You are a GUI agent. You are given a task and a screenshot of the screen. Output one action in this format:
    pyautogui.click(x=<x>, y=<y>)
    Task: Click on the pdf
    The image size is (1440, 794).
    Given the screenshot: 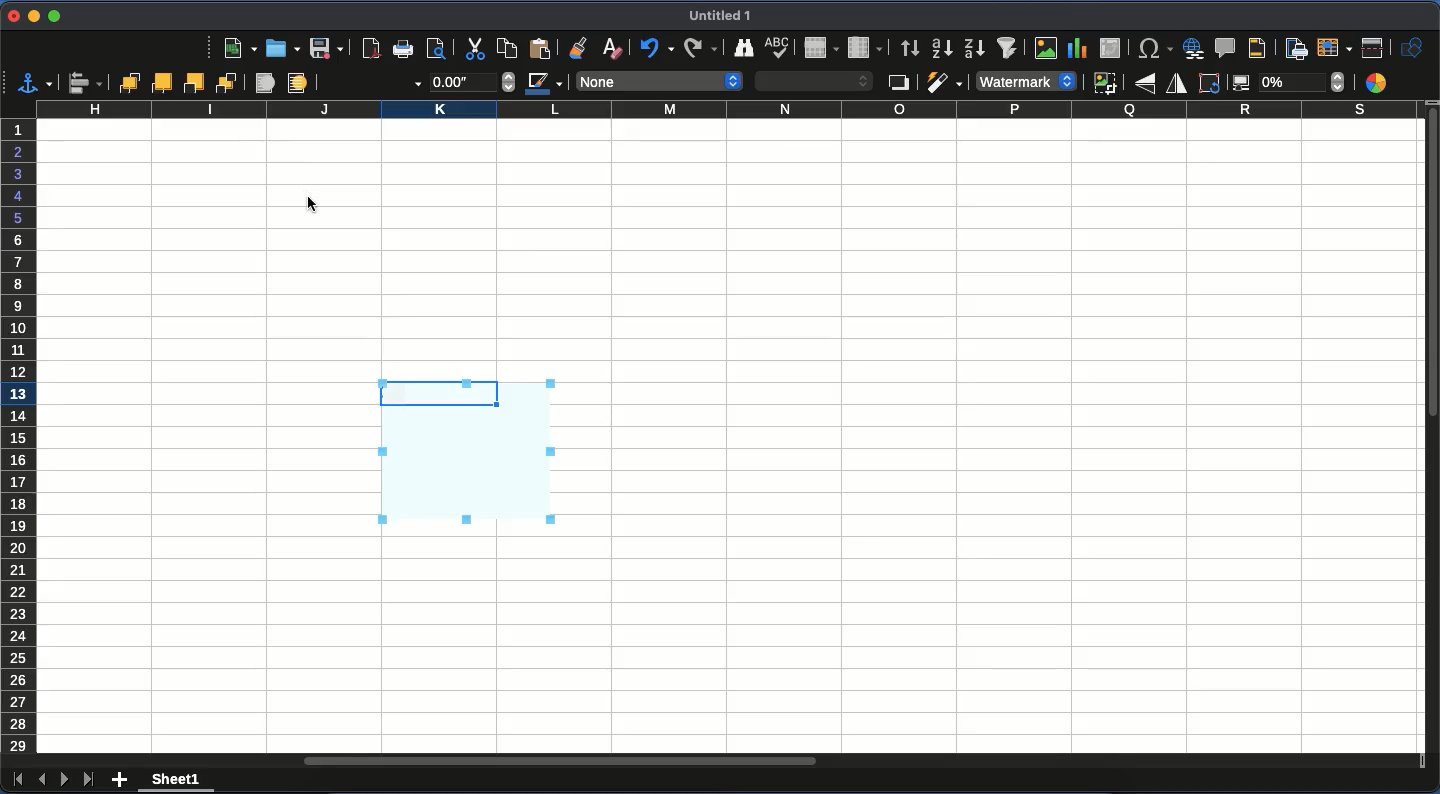 What is the action you would take?
    pyautogui.click(x=371, y=48)
    